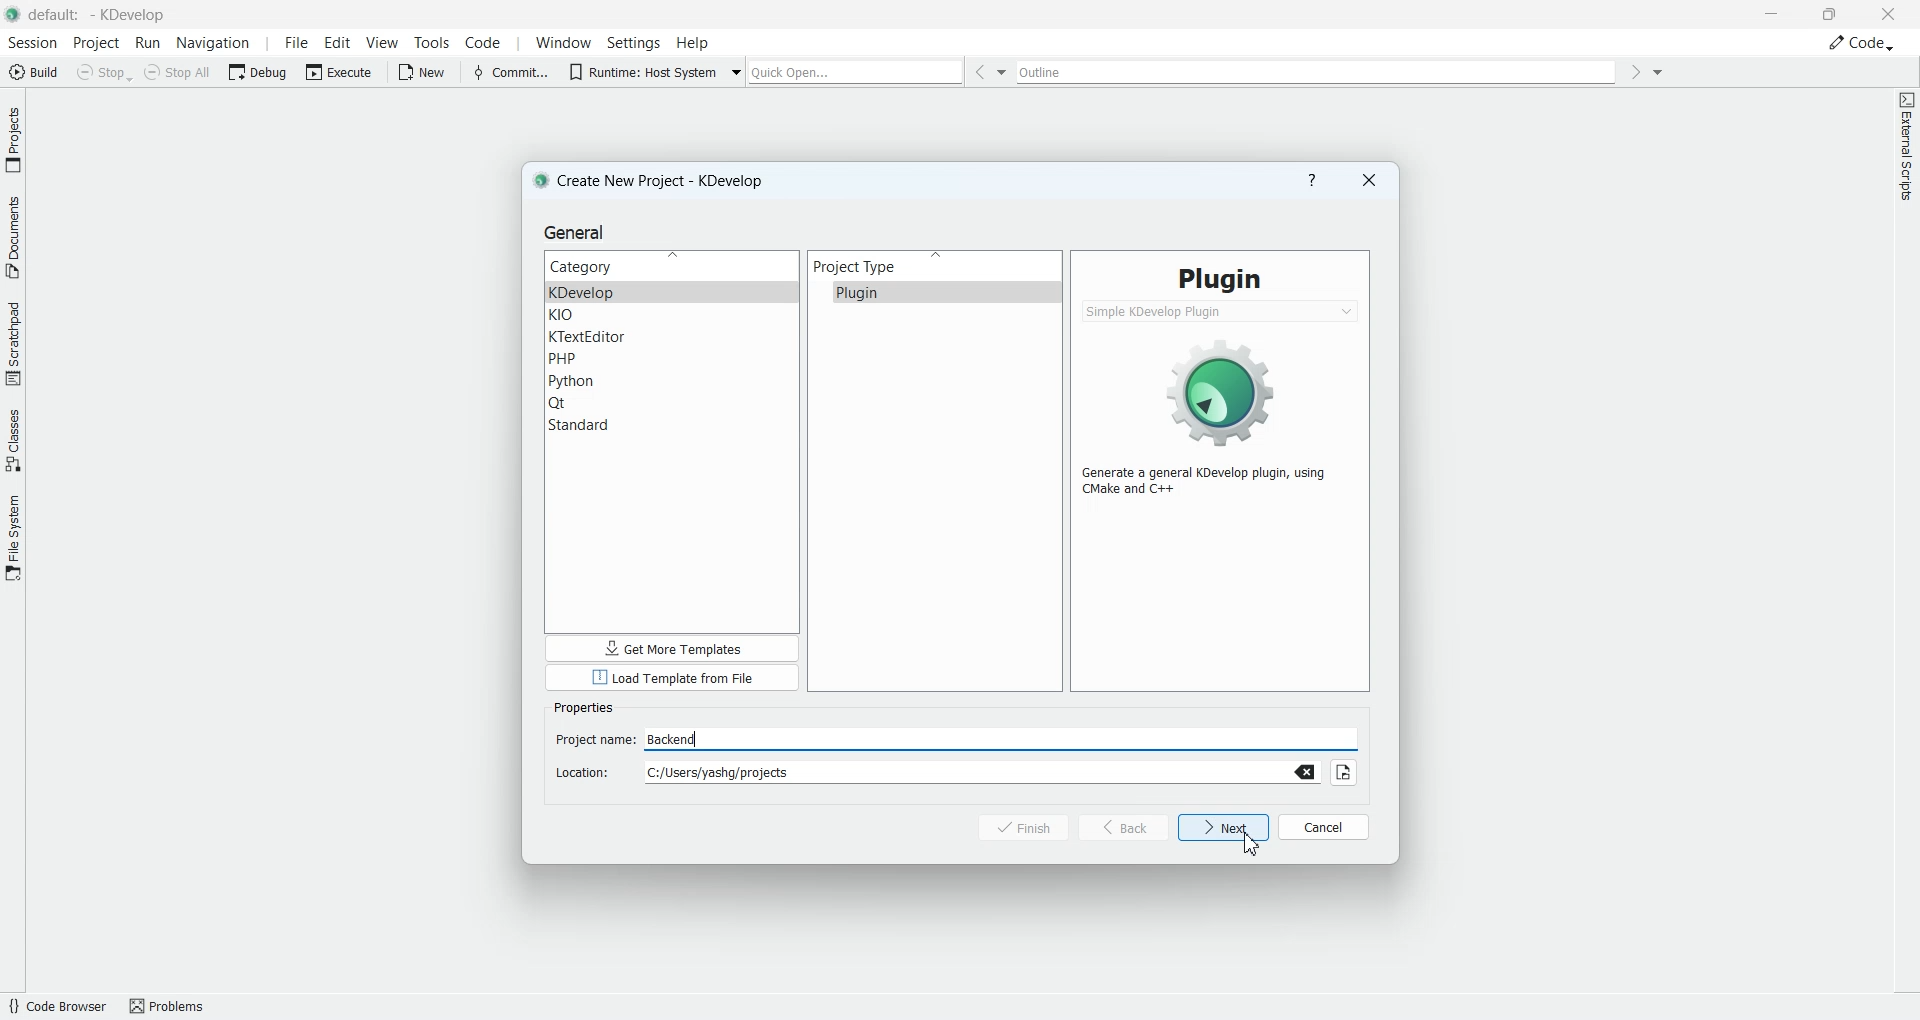 This screenshot has width=1920, height=1020. Describe the element at coordinates (693, 42) in the screenshot. I see `Help` at that location.